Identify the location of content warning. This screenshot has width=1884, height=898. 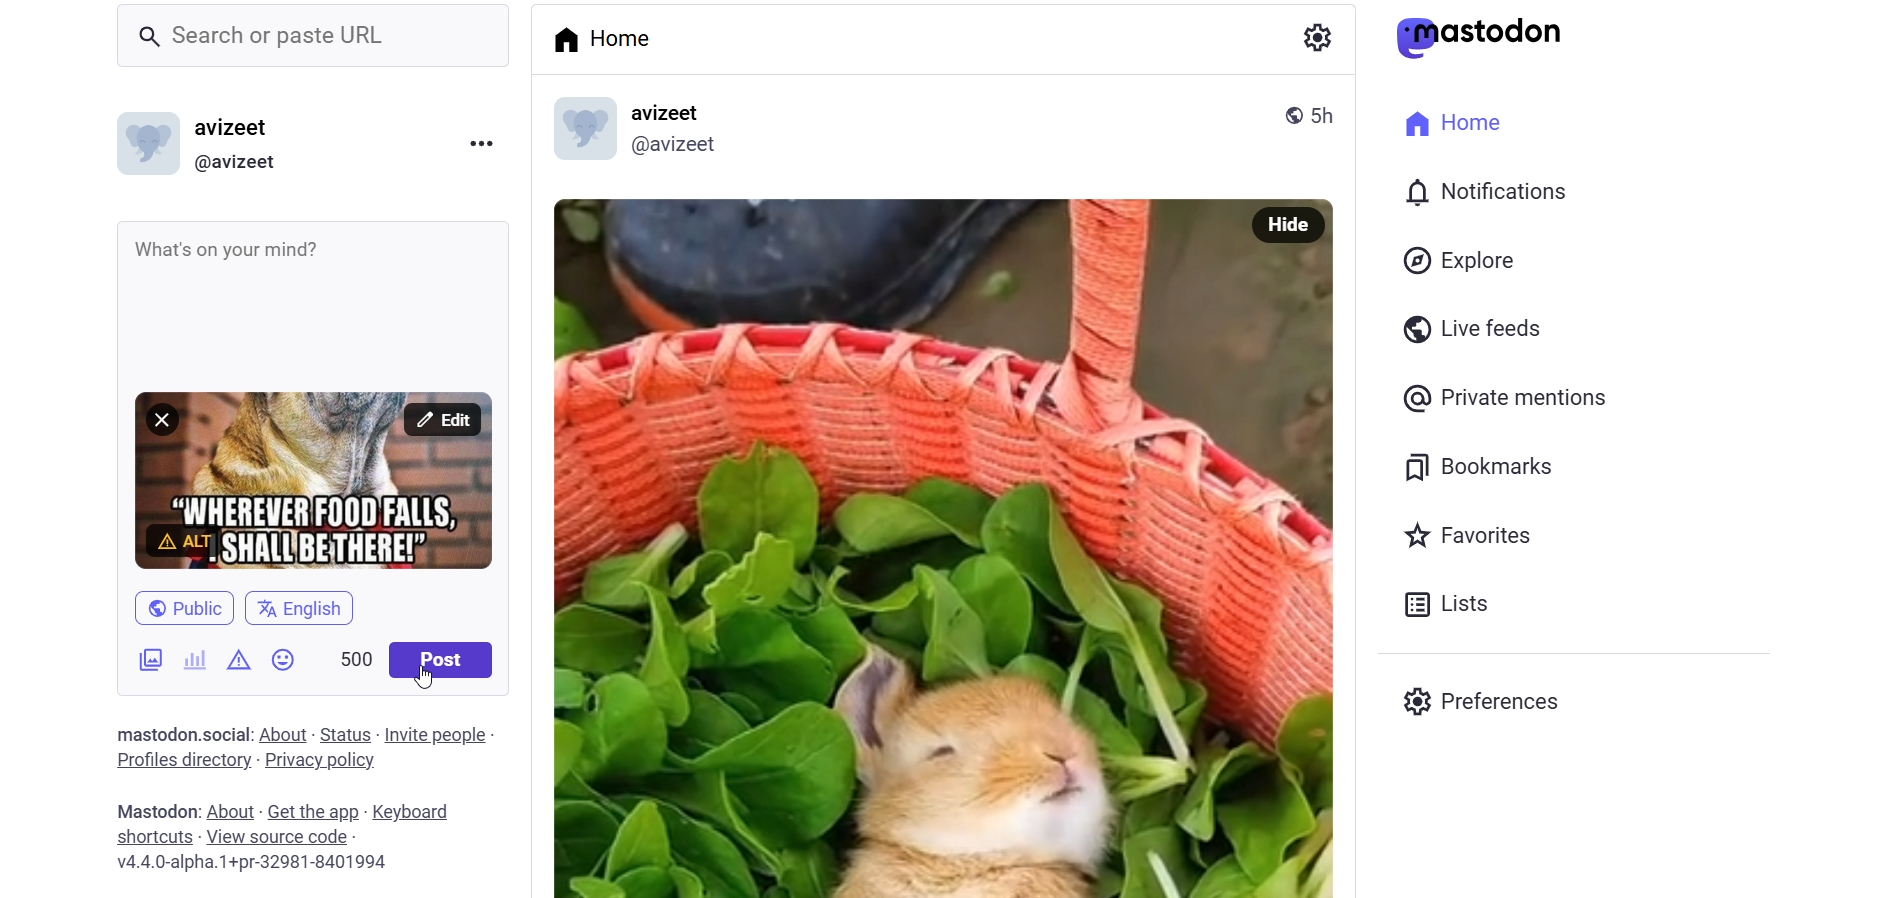
(239, 659).